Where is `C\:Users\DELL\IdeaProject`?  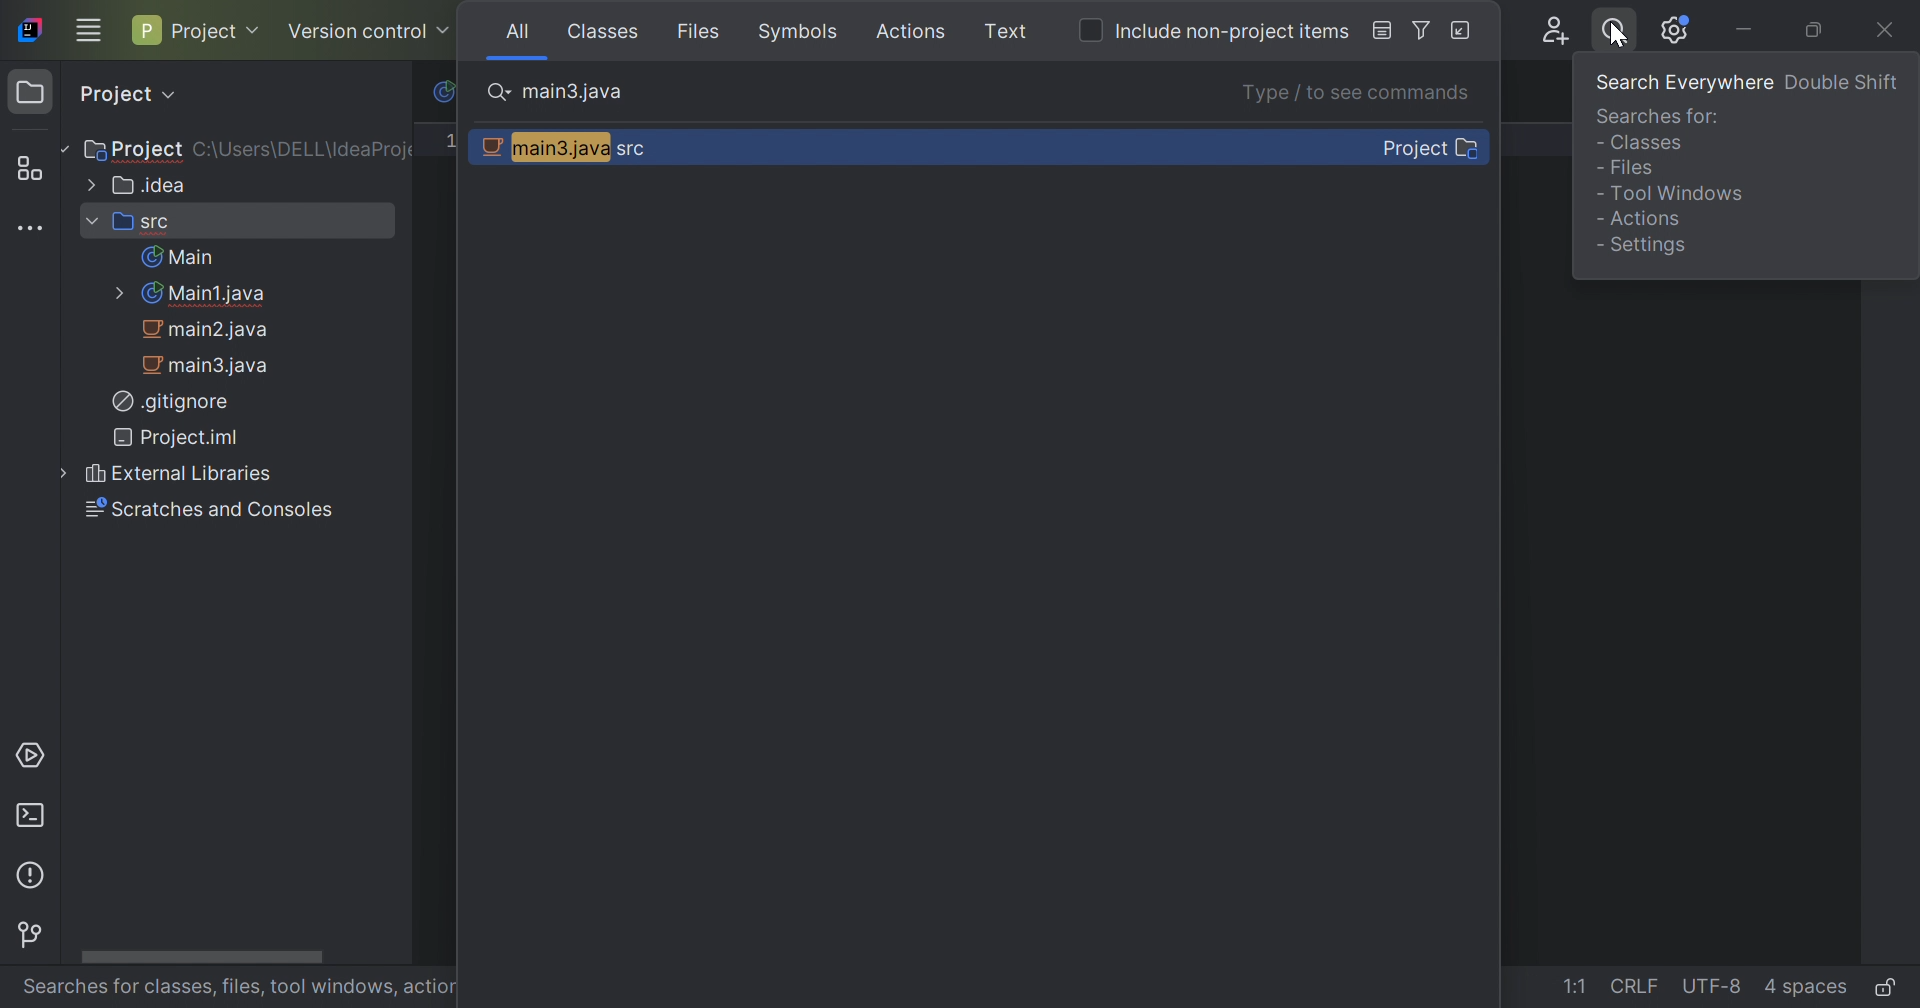
C\:Users\DELL\IdeaProject is located at coordinates (305, 149).